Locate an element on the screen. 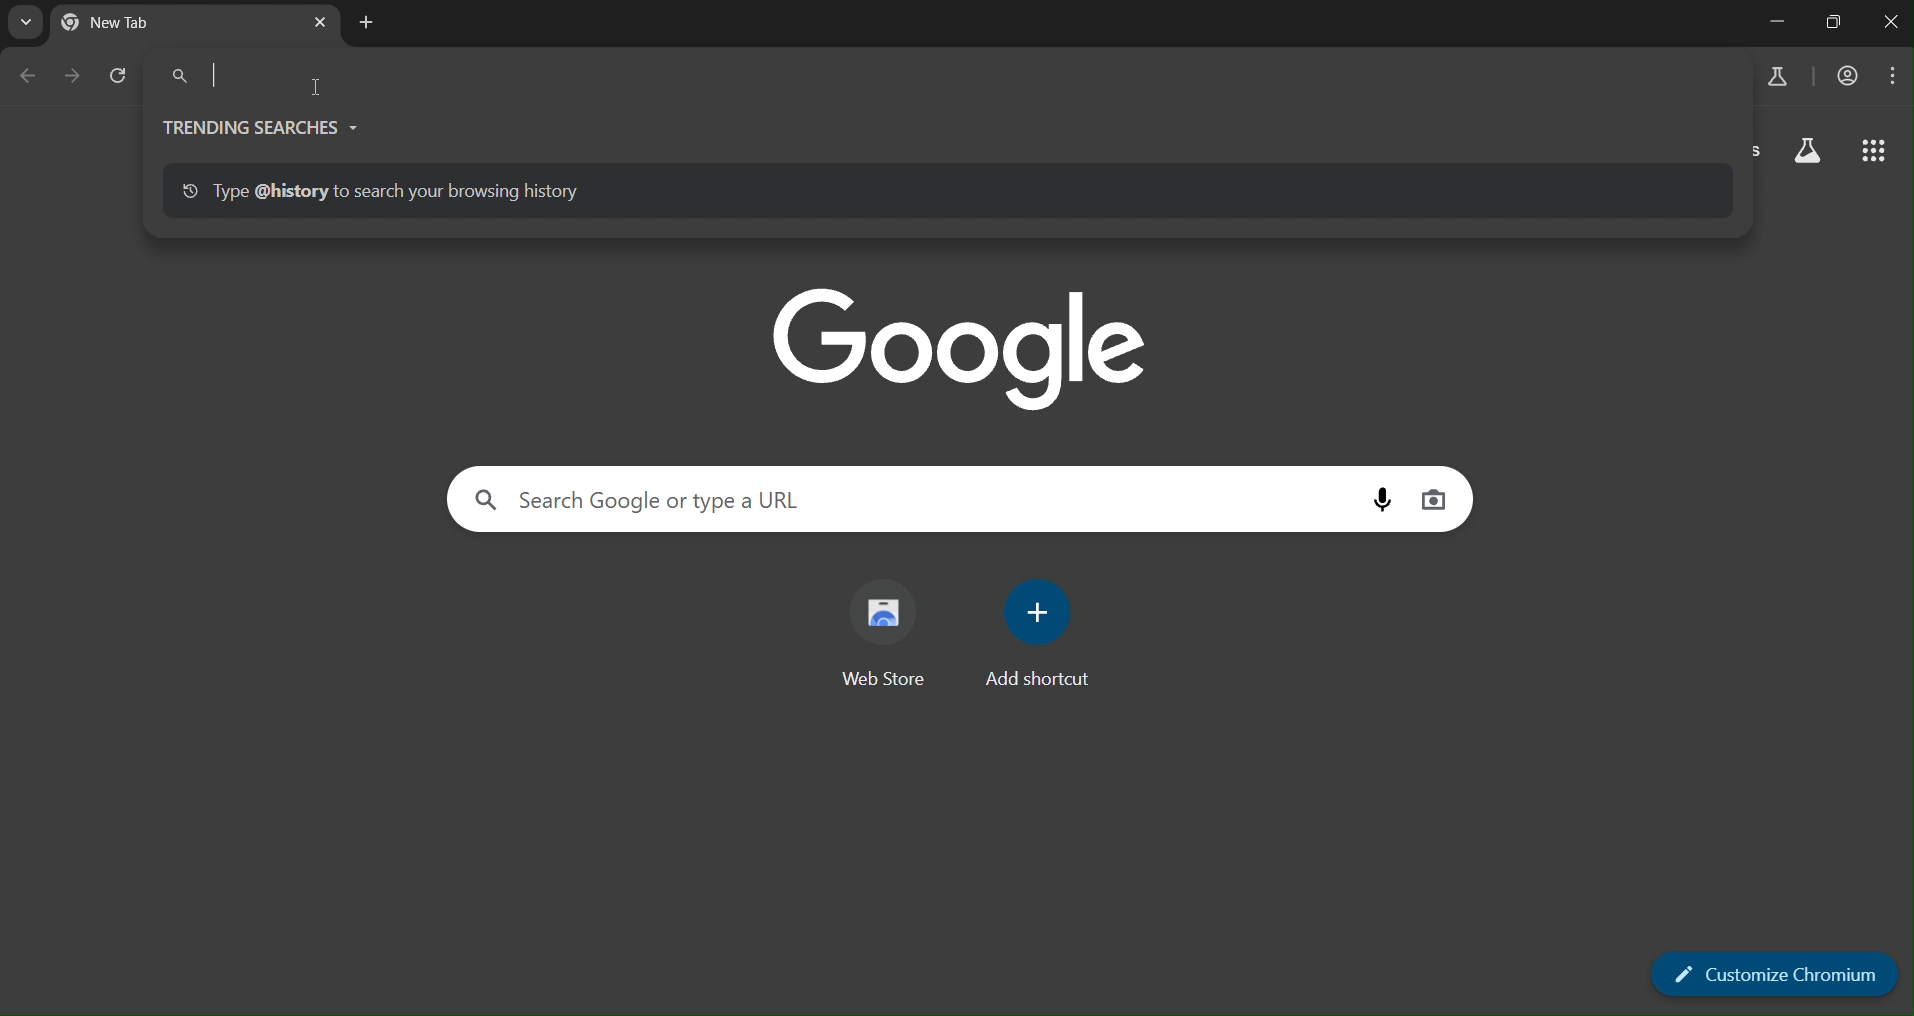  minimize is located at coordinates (1774, 22).